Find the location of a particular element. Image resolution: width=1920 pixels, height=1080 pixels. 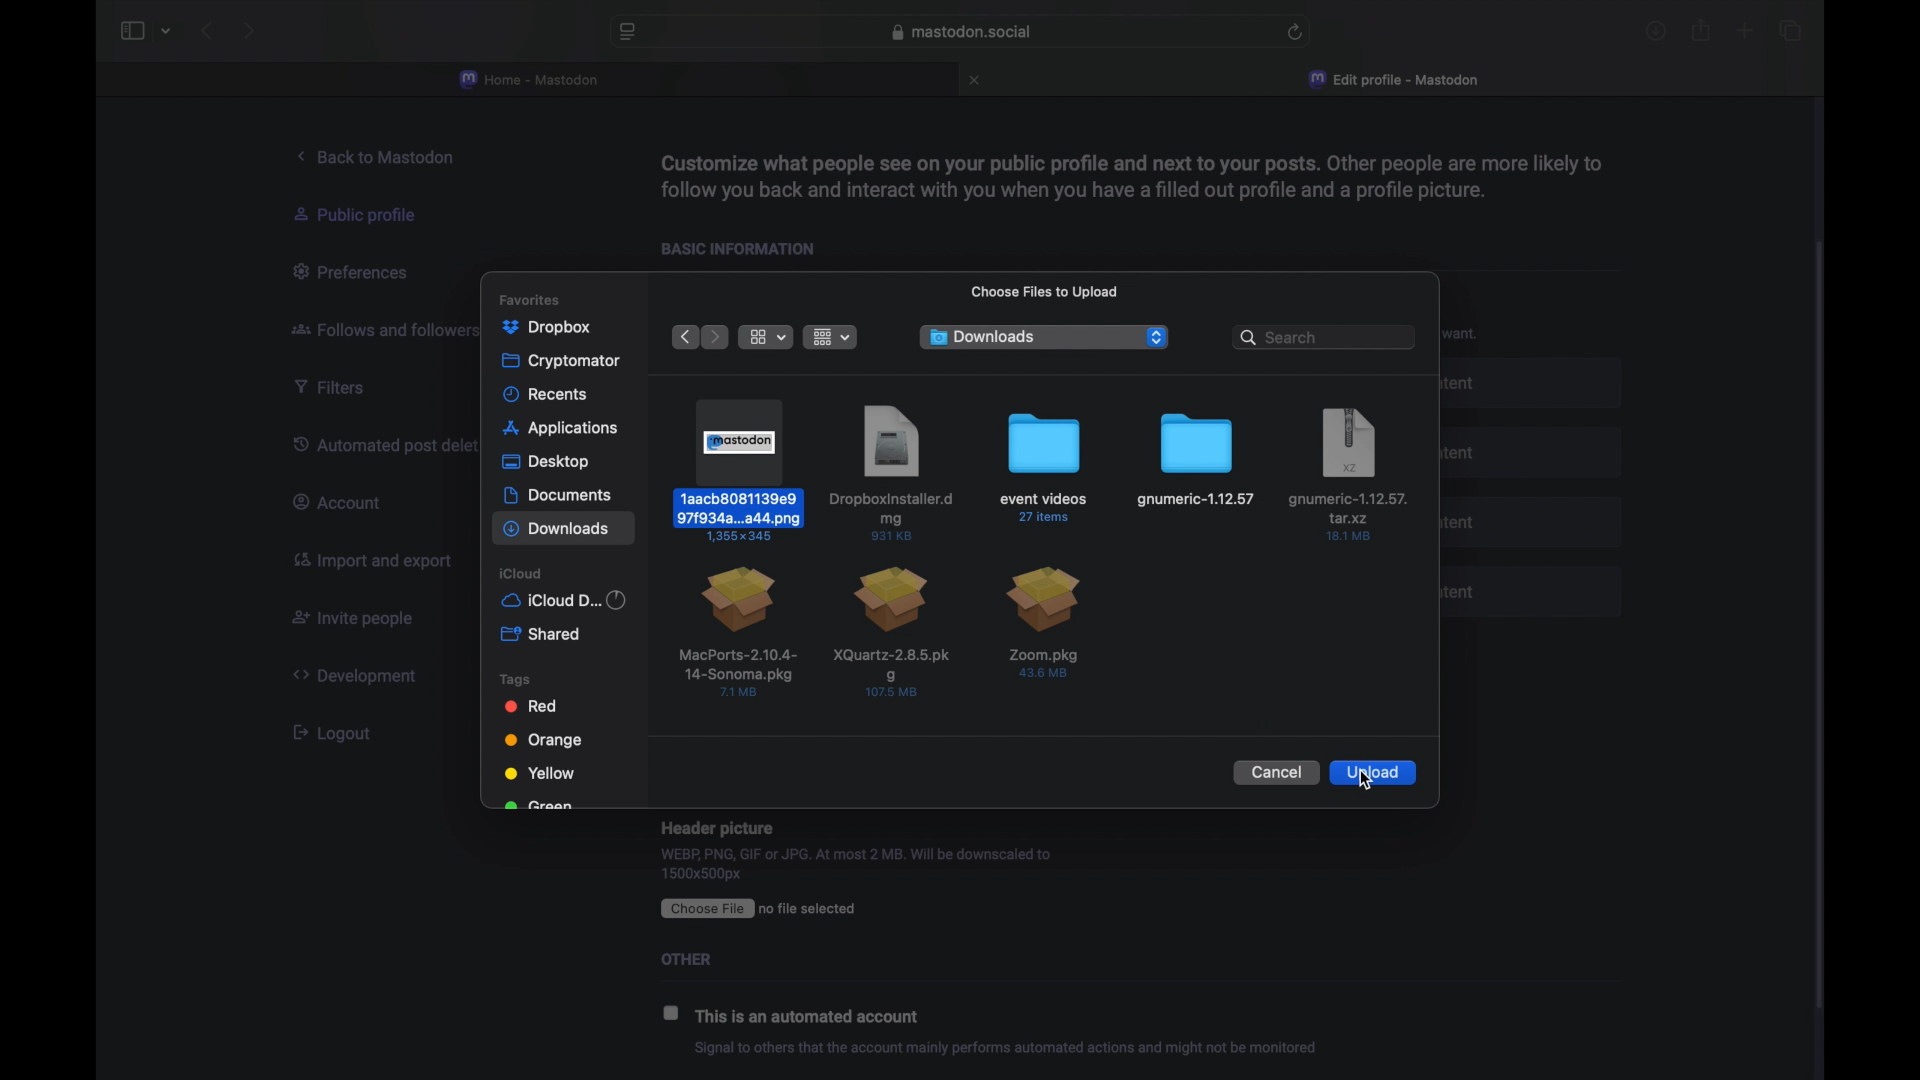

documents is located at coordinates (557, 495).